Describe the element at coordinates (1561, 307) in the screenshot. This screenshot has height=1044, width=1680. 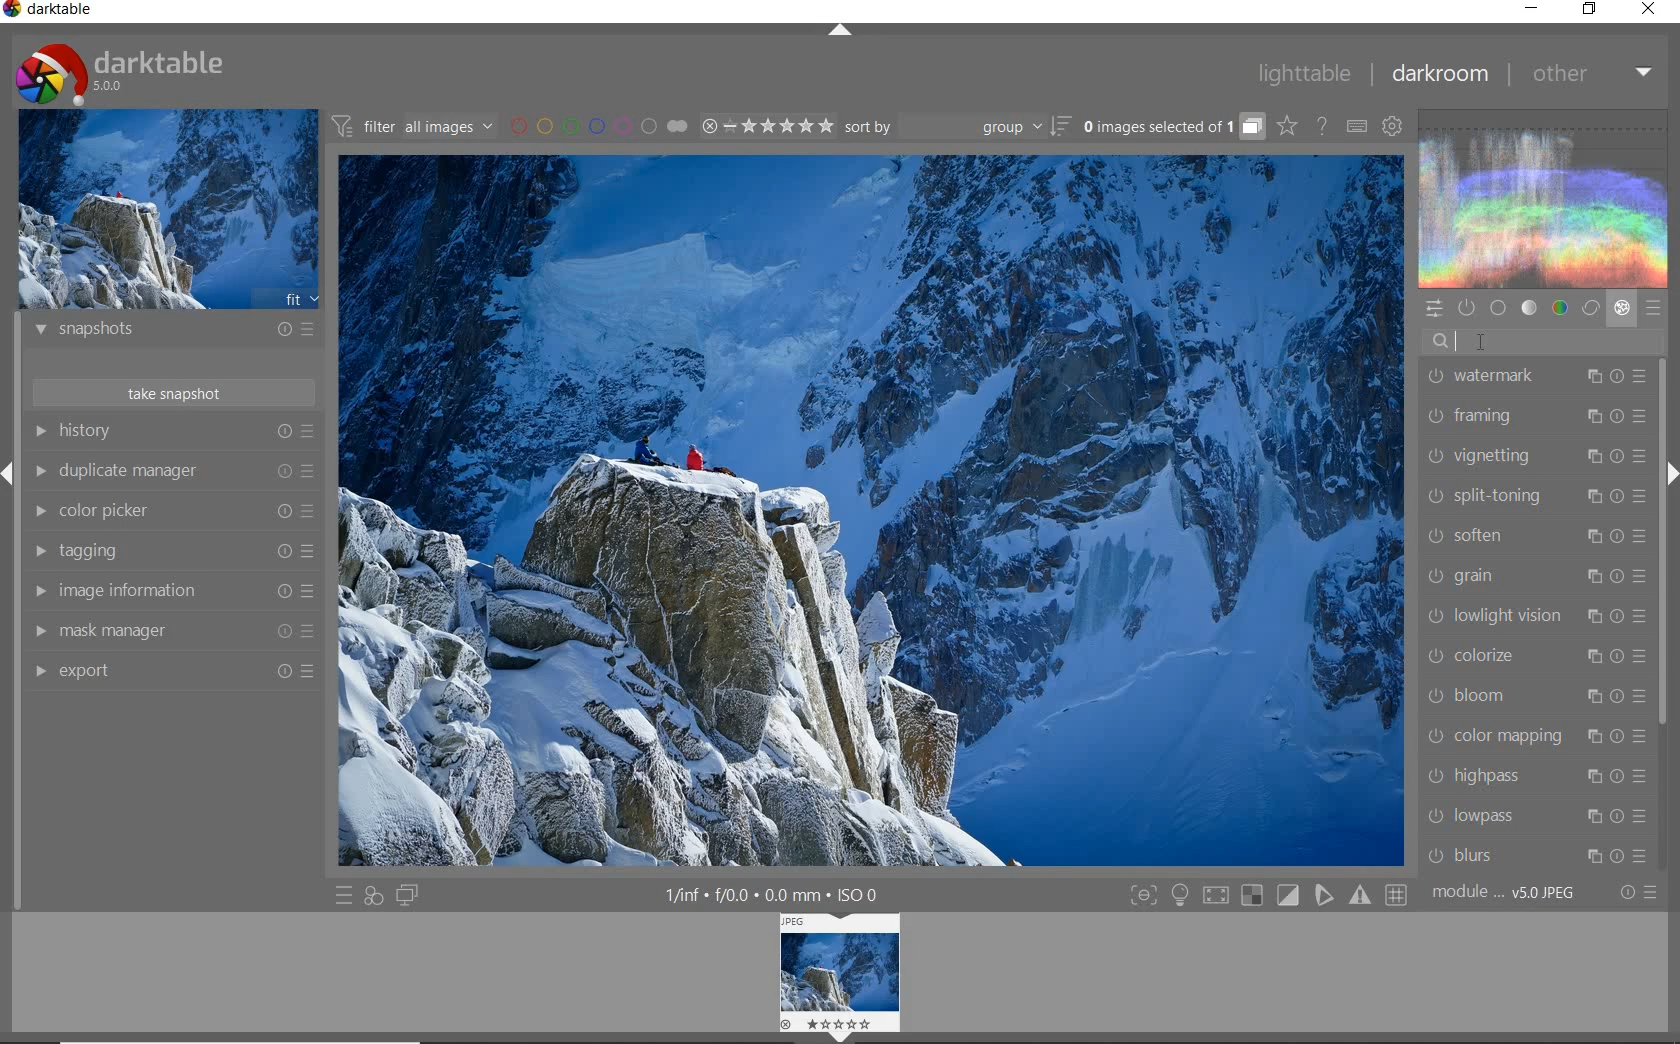
I see `color` at that location.